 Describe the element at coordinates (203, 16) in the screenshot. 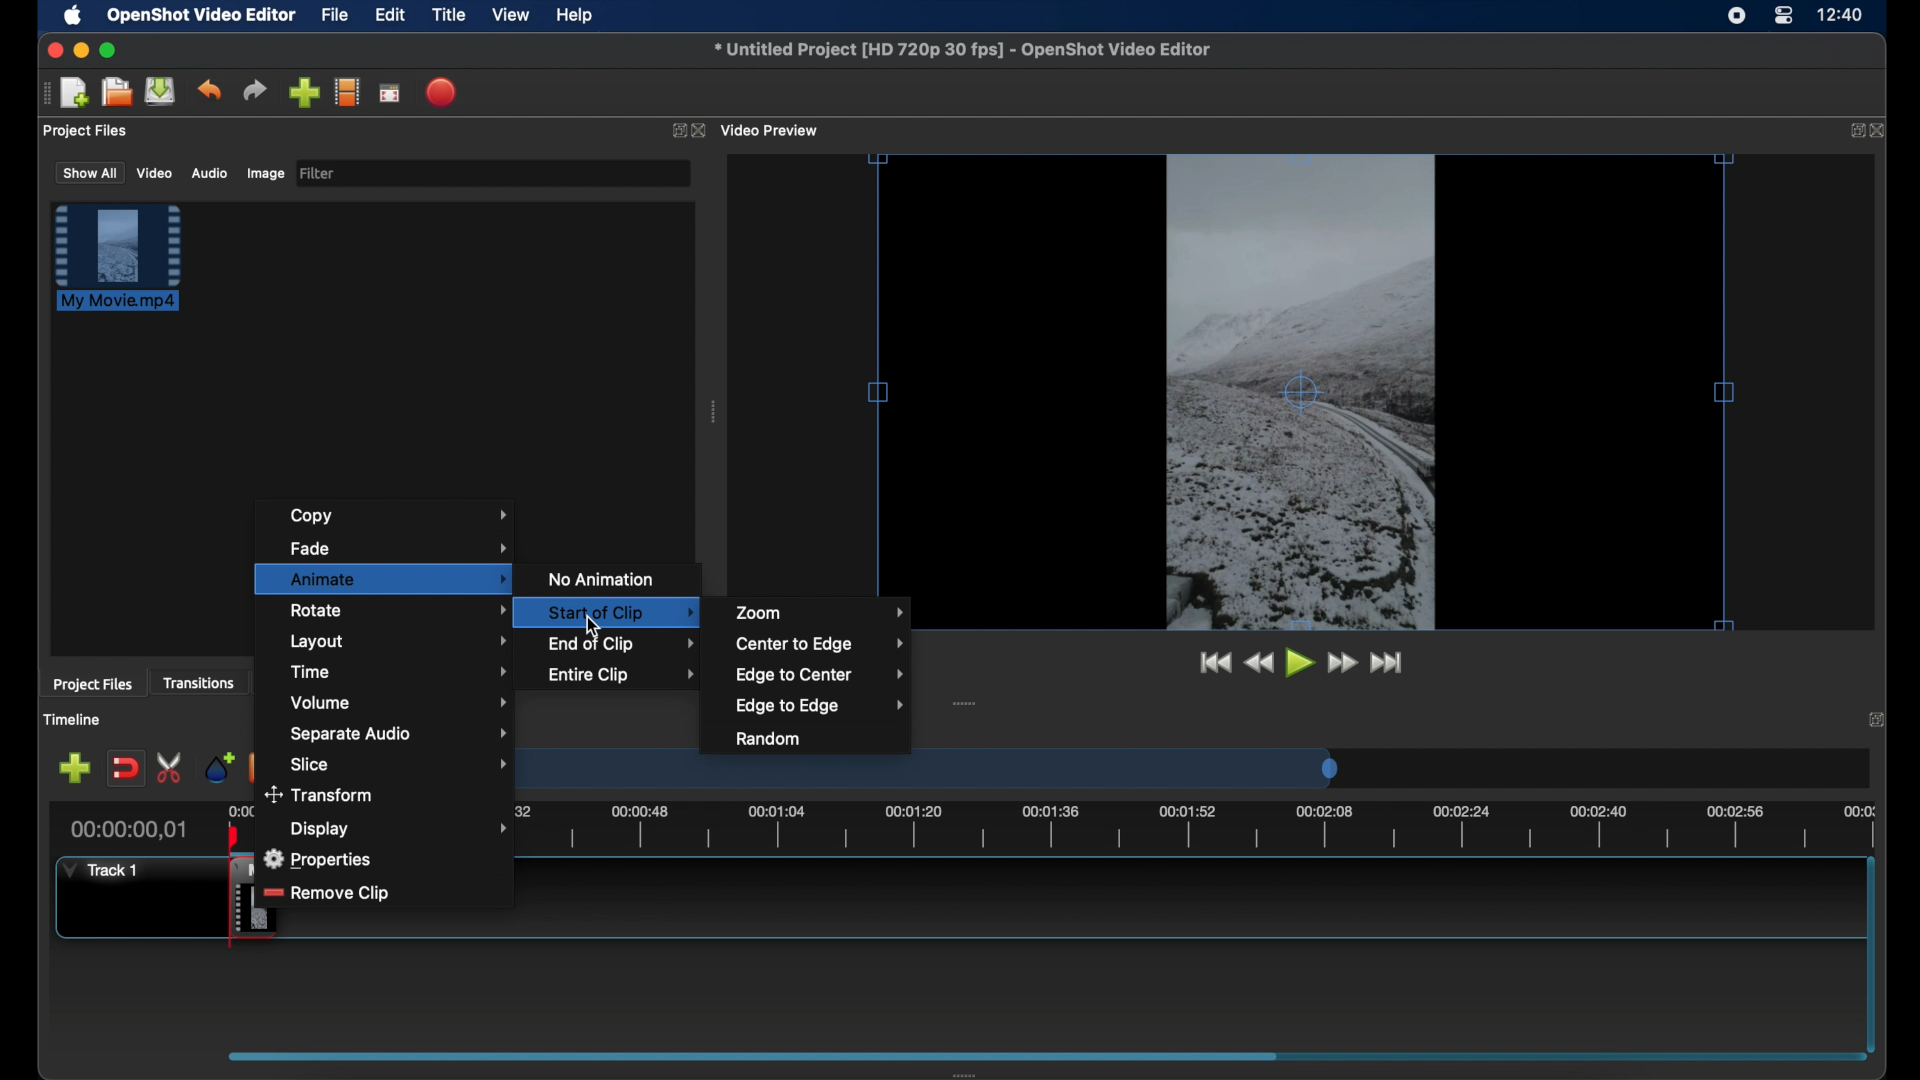

I see `openshot video editor` at that location.